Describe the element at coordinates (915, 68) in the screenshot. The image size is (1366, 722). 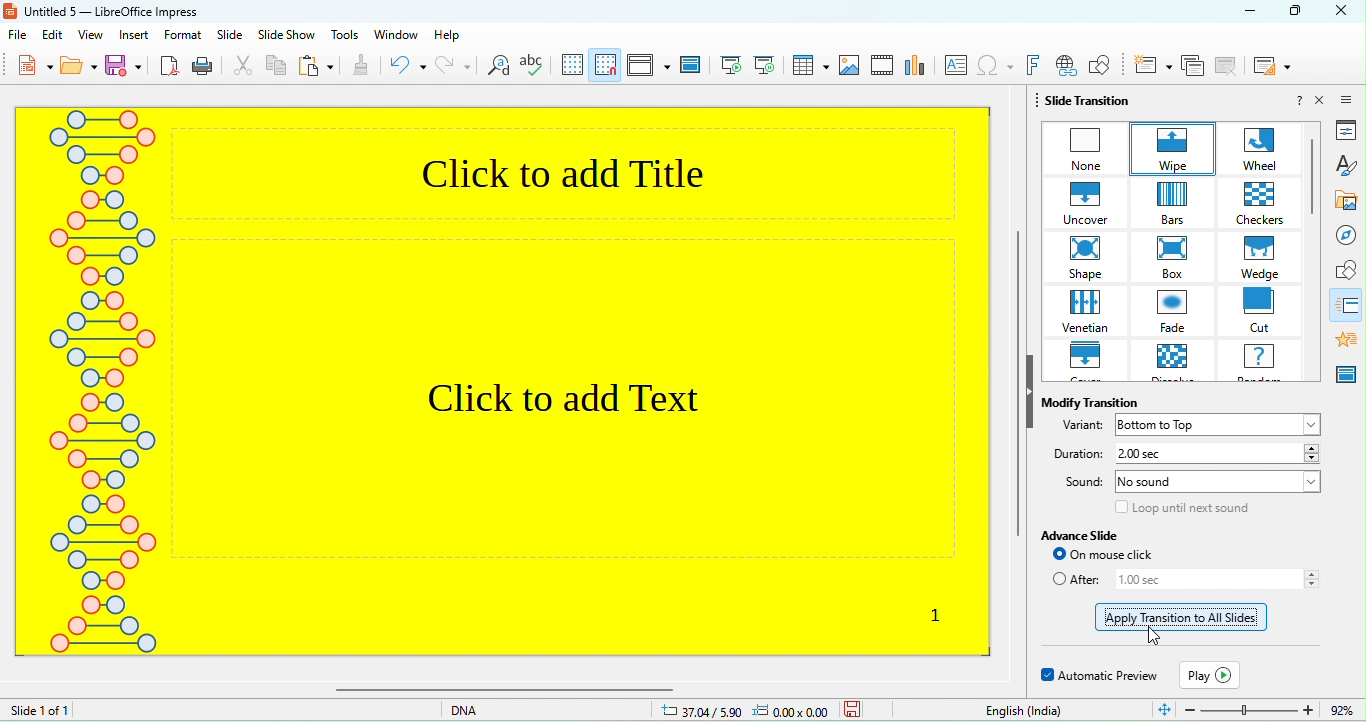
I see `chart` at that location.